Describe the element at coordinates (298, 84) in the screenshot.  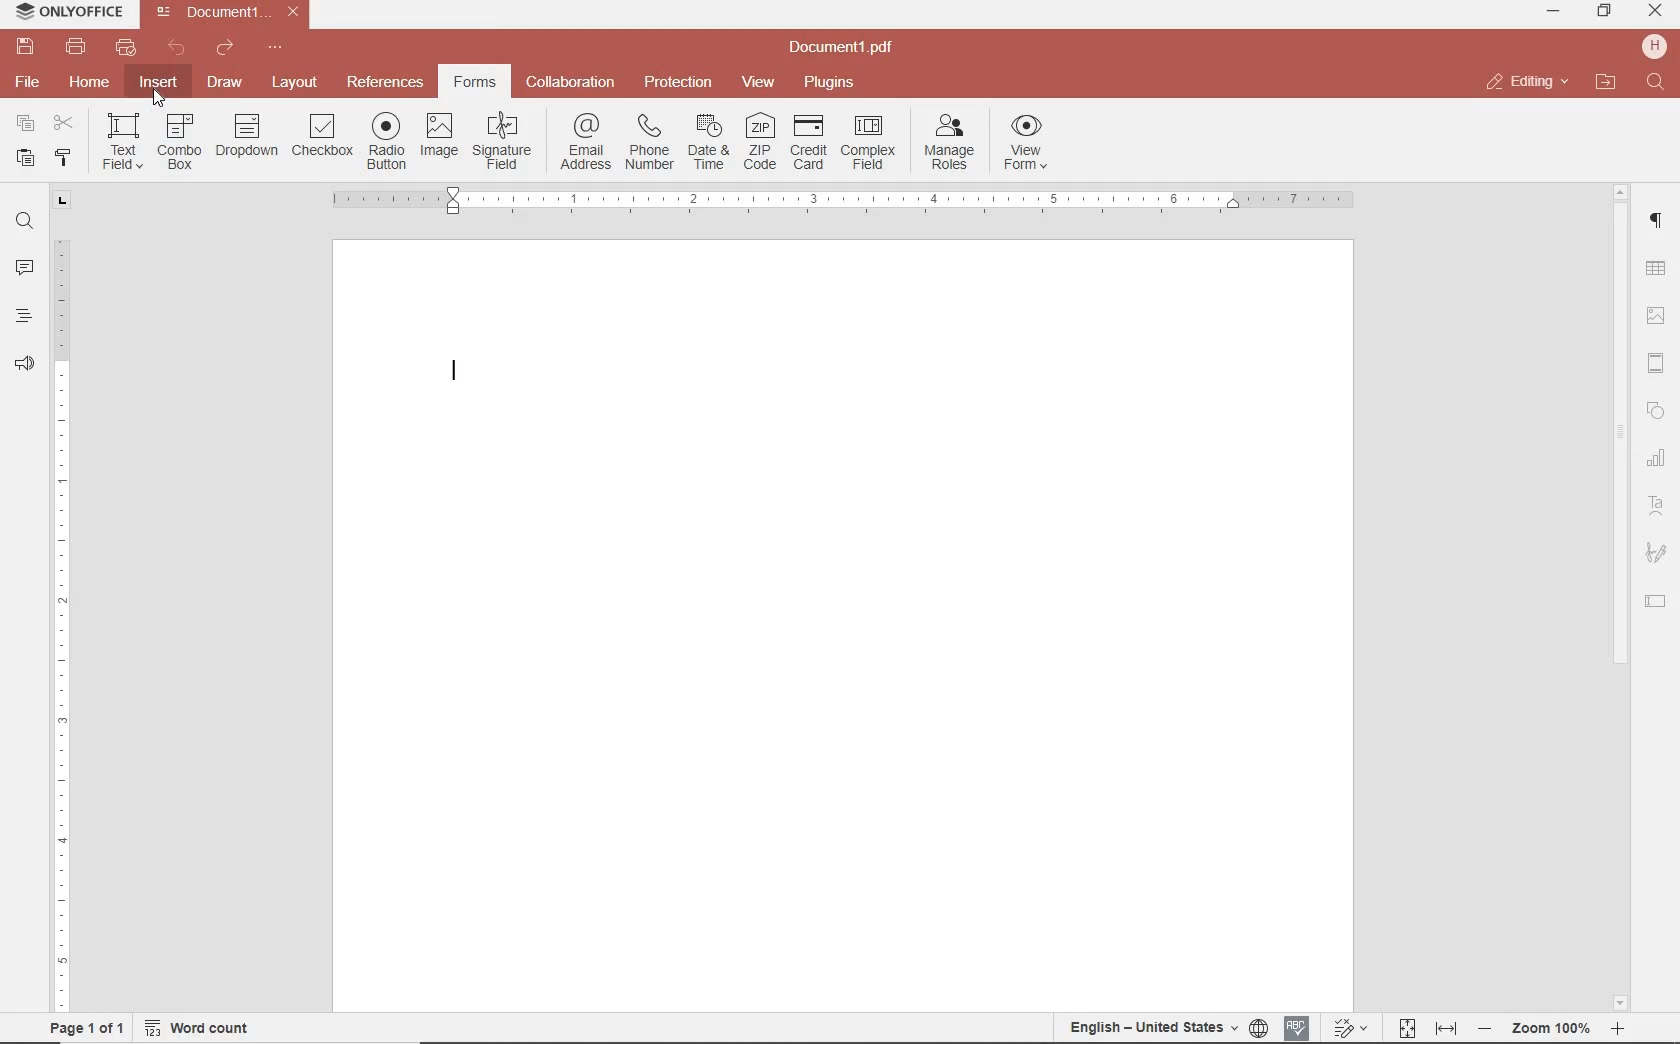
I see `layout` at that location.